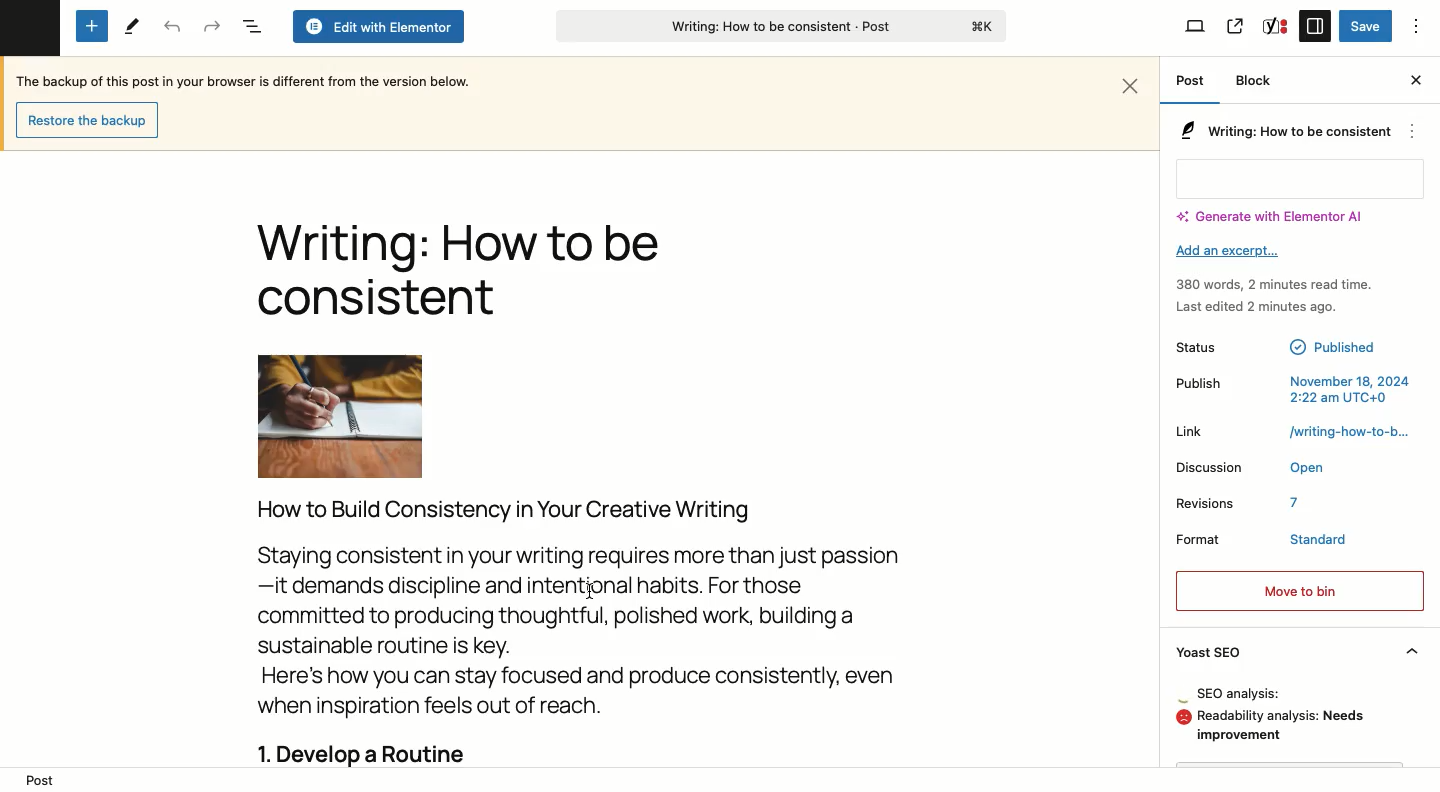 This screenshot has height=792, width=1440. Describe the element at coordinates (1345, 388) in the screenshot. I see `November 18, 2024 2:22 am UTC+0` at that location.